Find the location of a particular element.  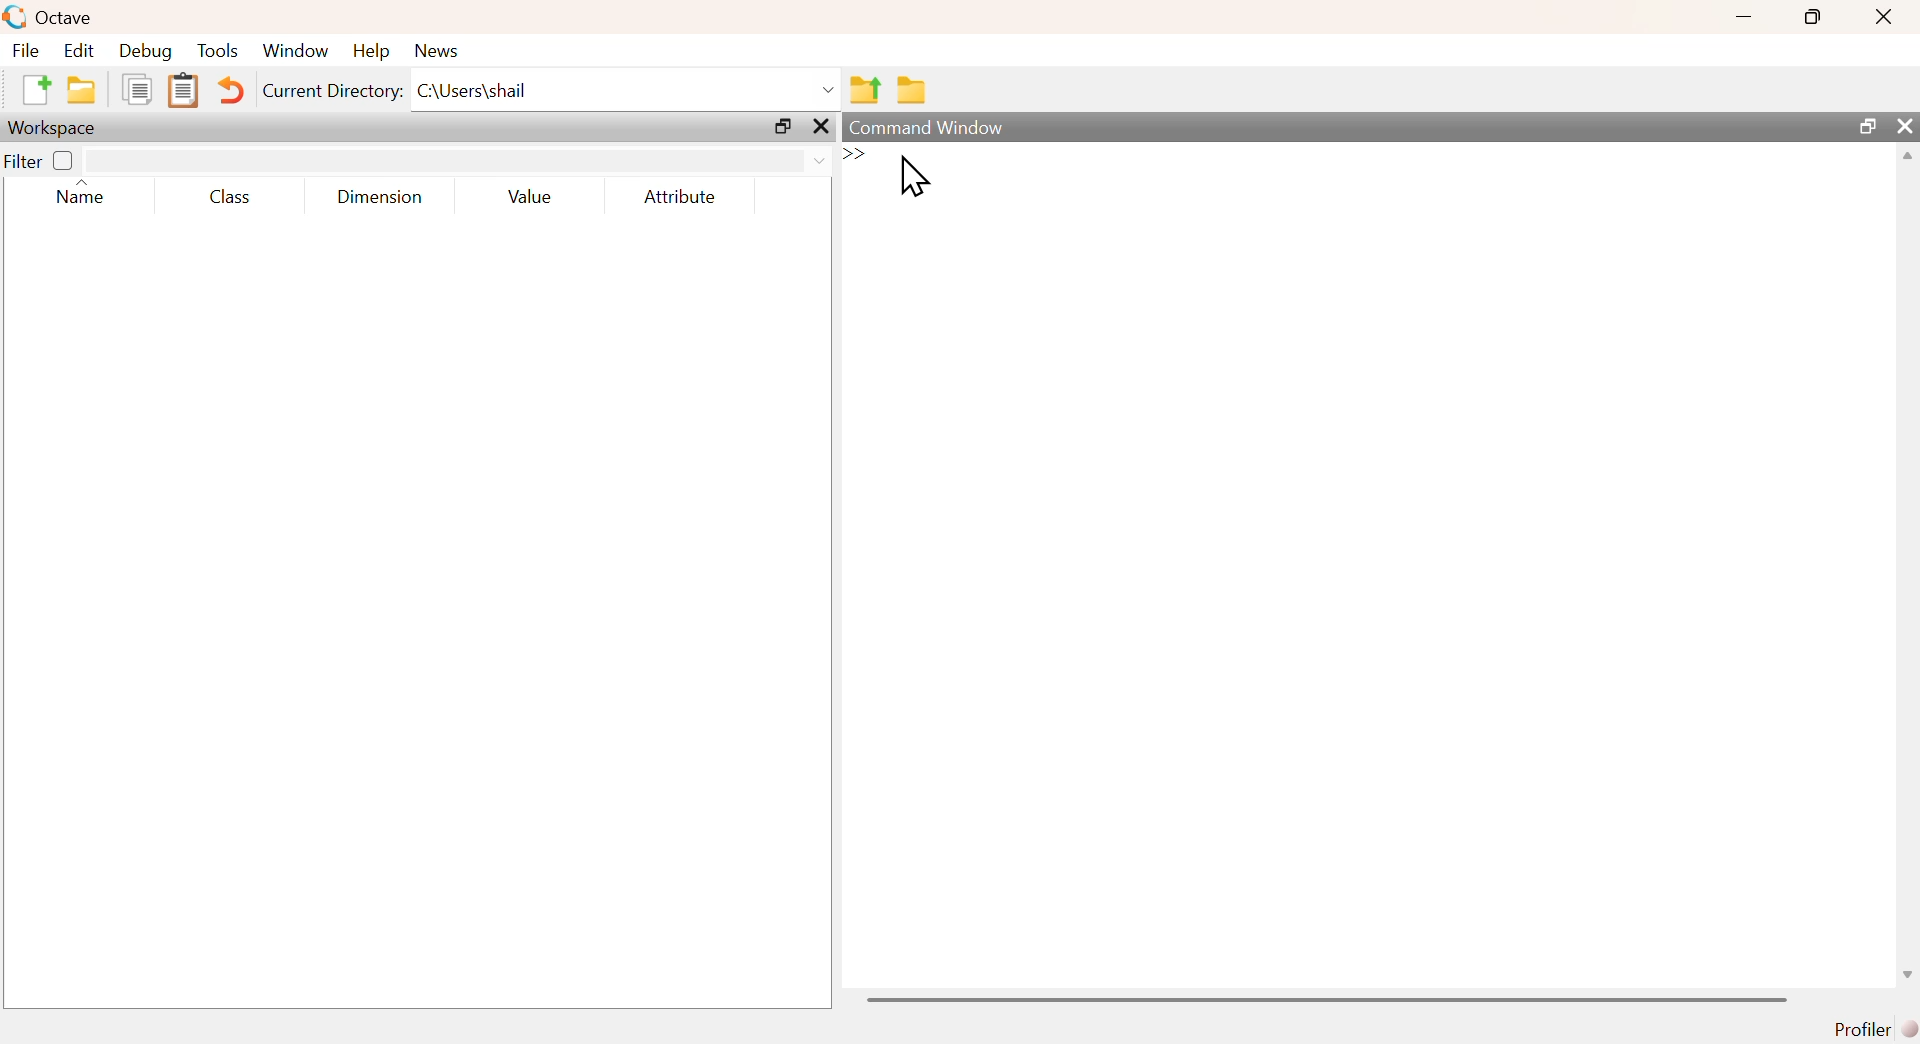

browse directories is located at coordinates (913, 92).